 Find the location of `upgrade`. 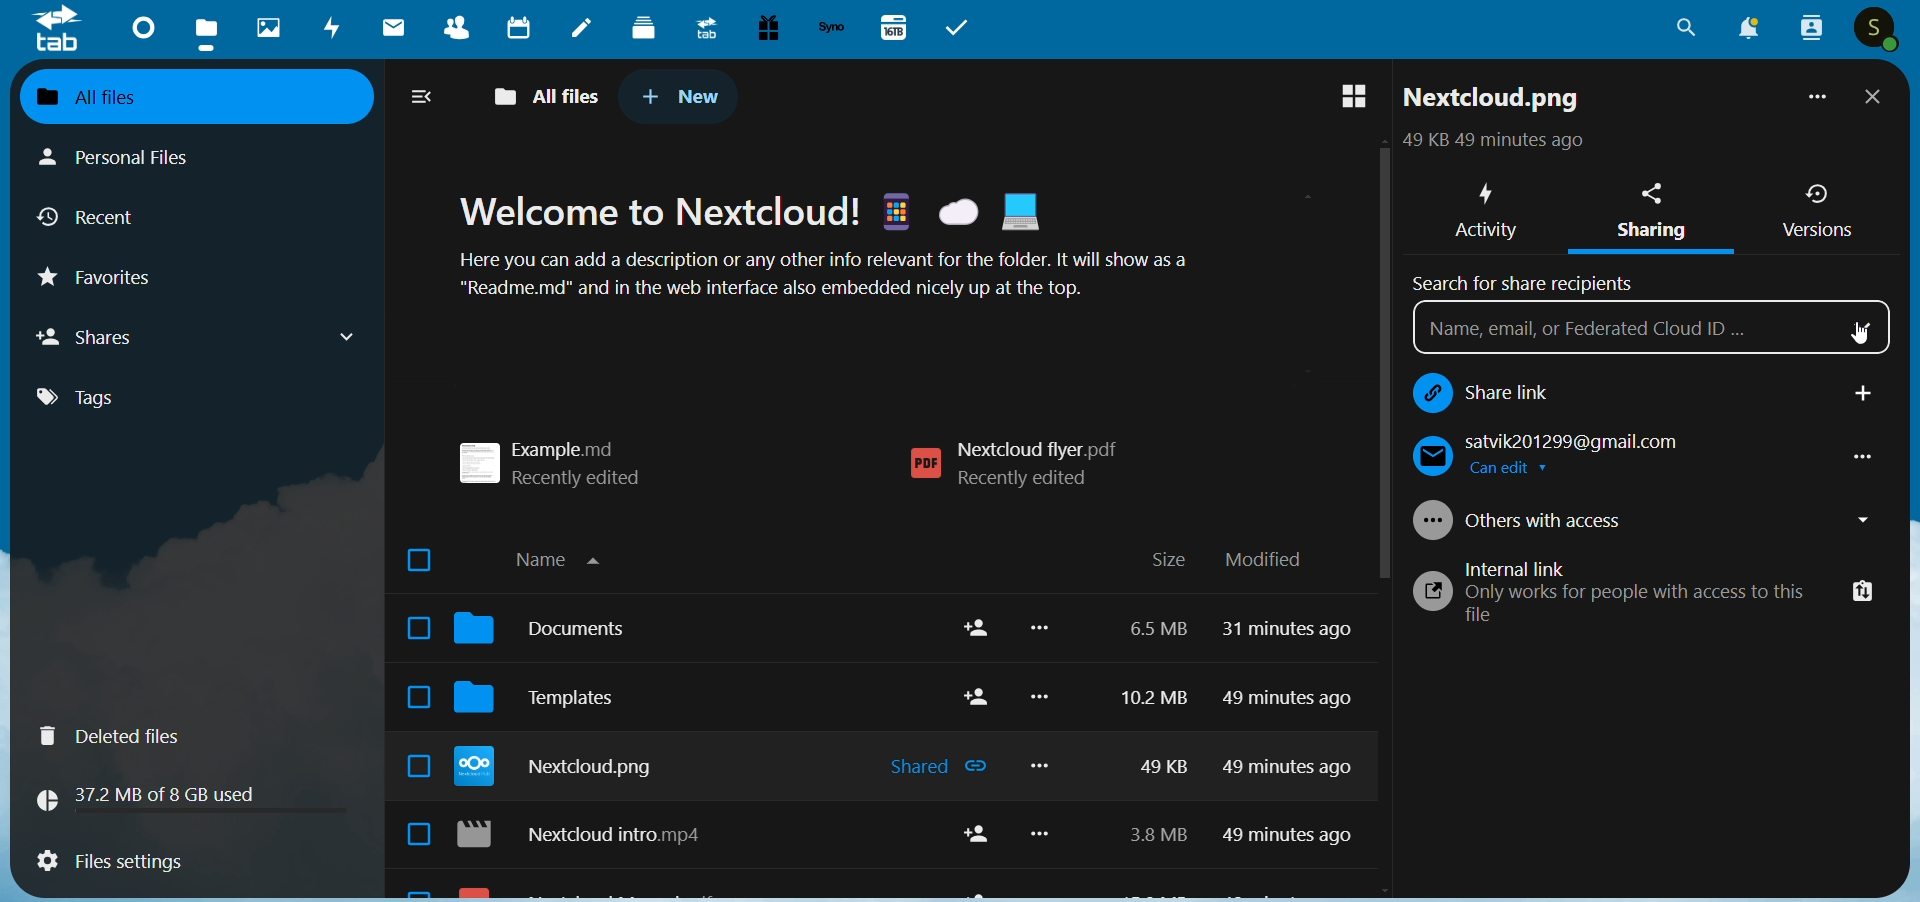

upgrade is located at coordinates (703, 27).